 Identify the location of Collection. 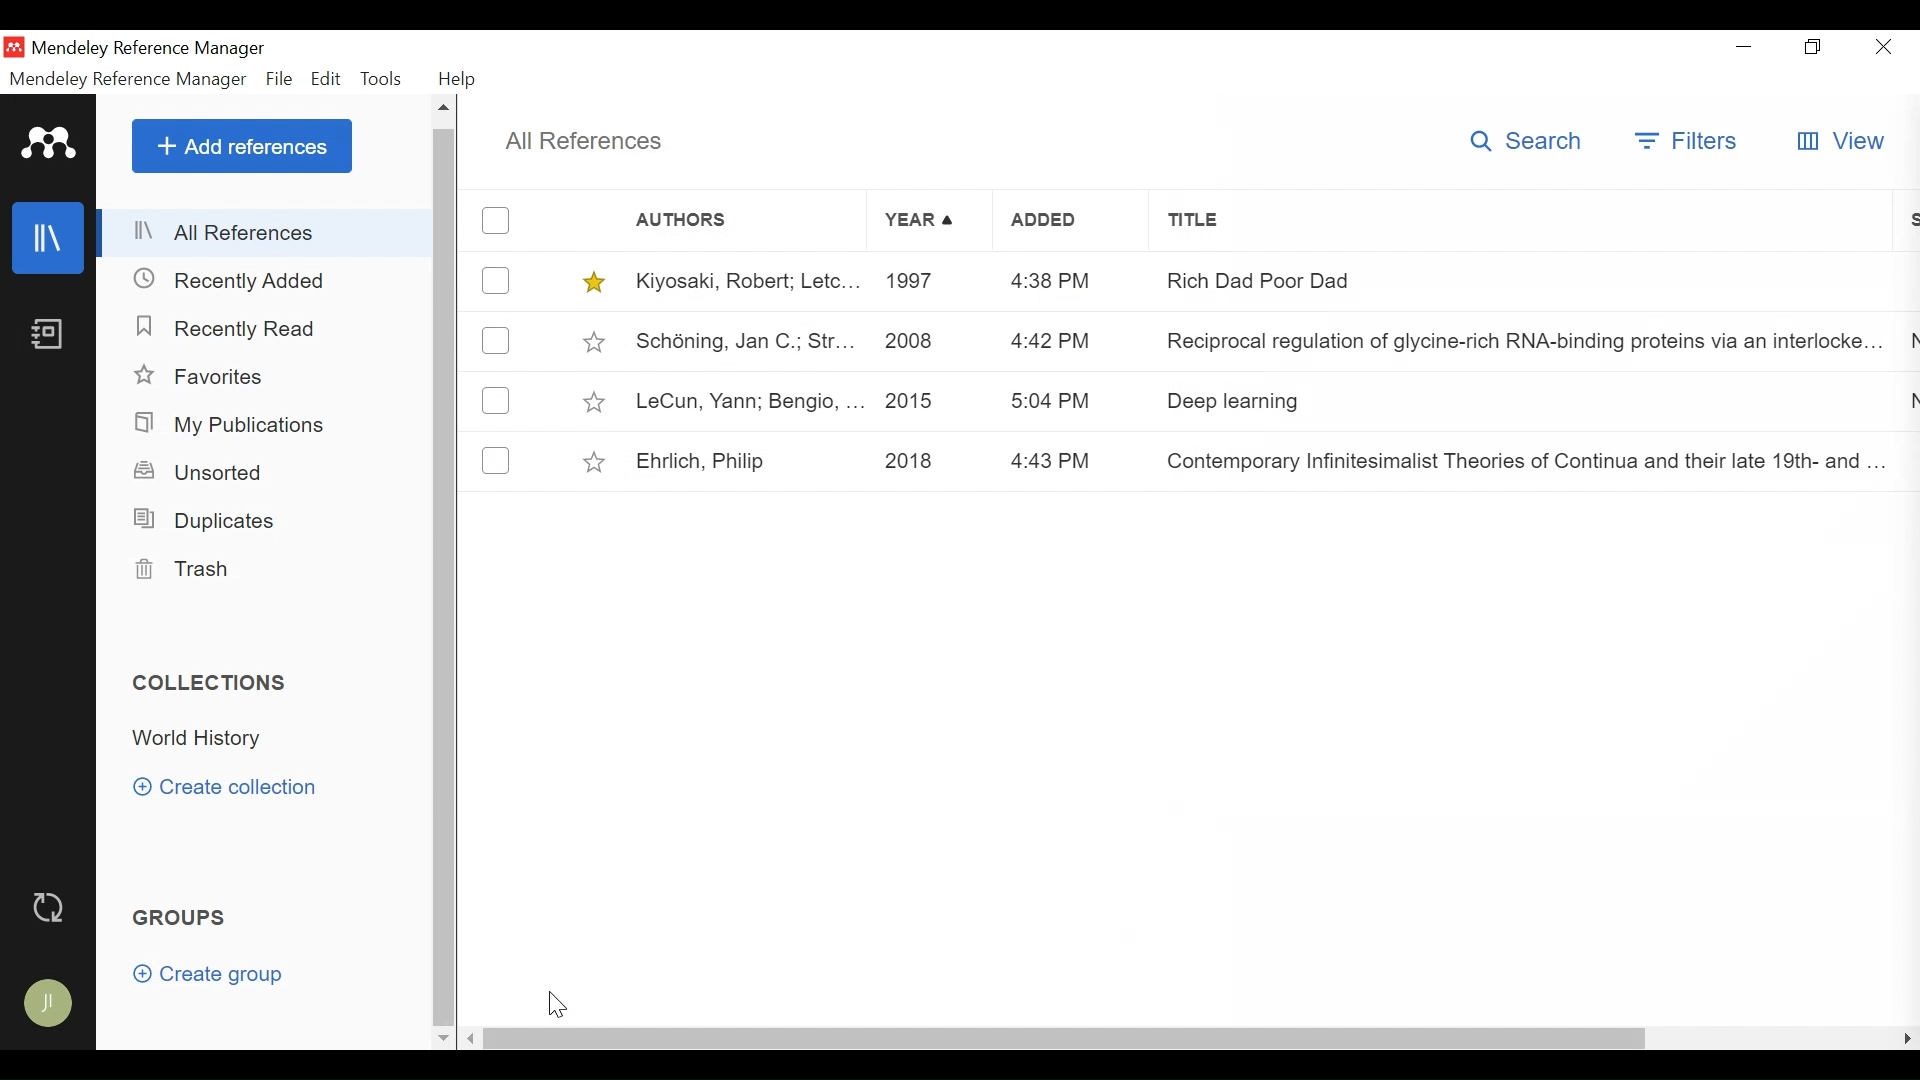
(274, 740).